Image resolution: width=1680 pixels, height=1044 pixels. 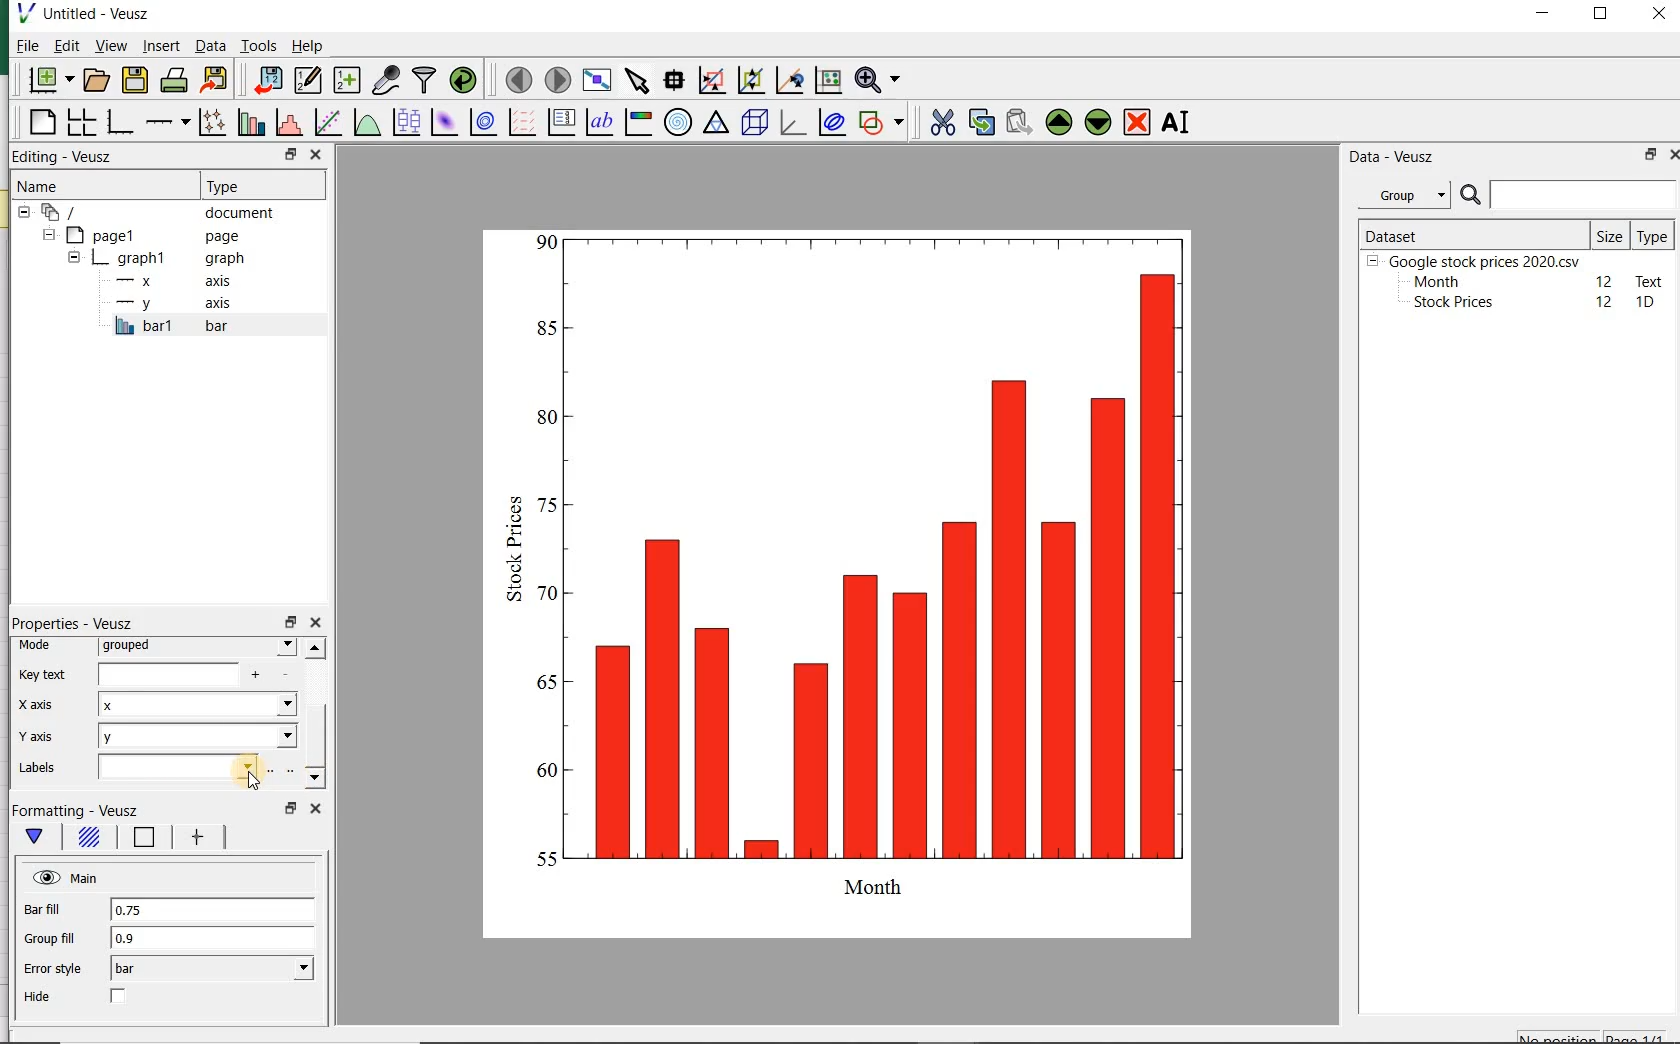 What do you see at coordinates (980, 123) in the screenshot?
I see `copy the selected widget` at bounding box center [980, 123].